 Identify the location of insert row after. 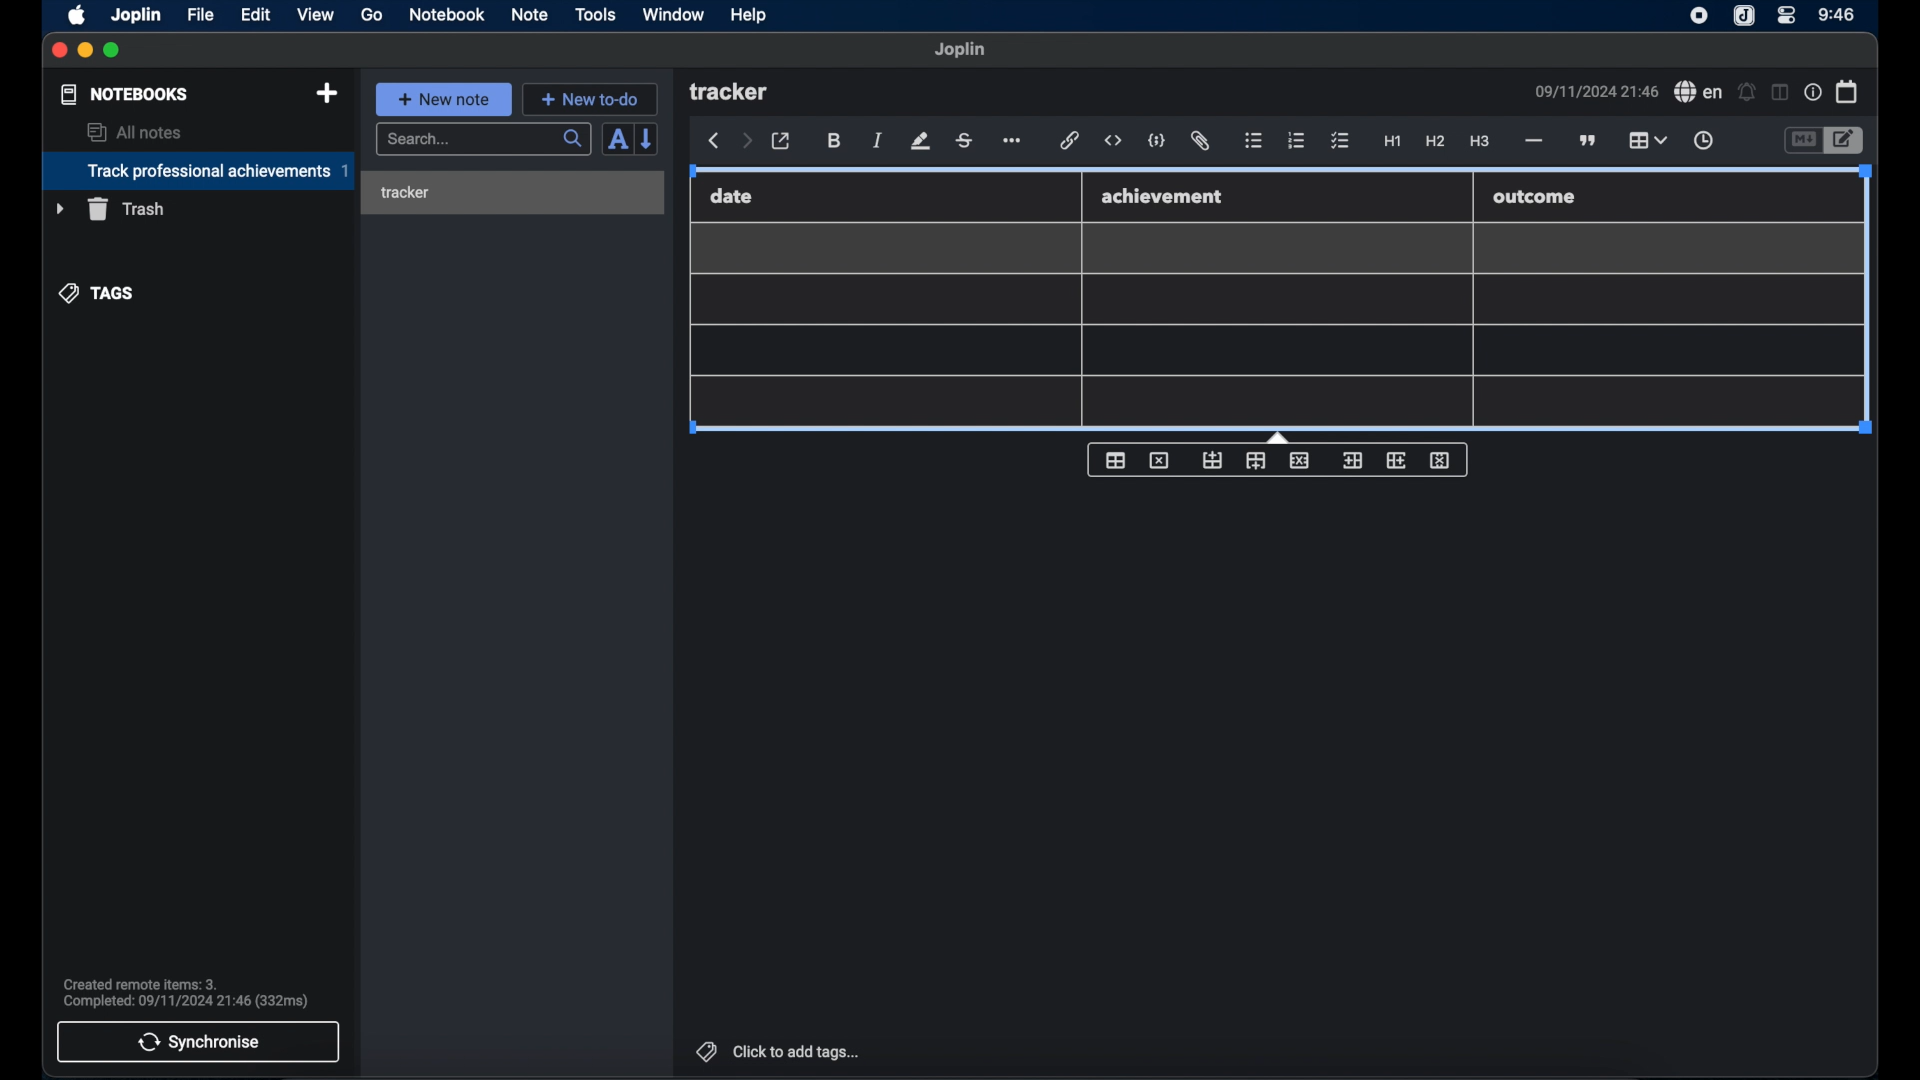
(1256, 461).